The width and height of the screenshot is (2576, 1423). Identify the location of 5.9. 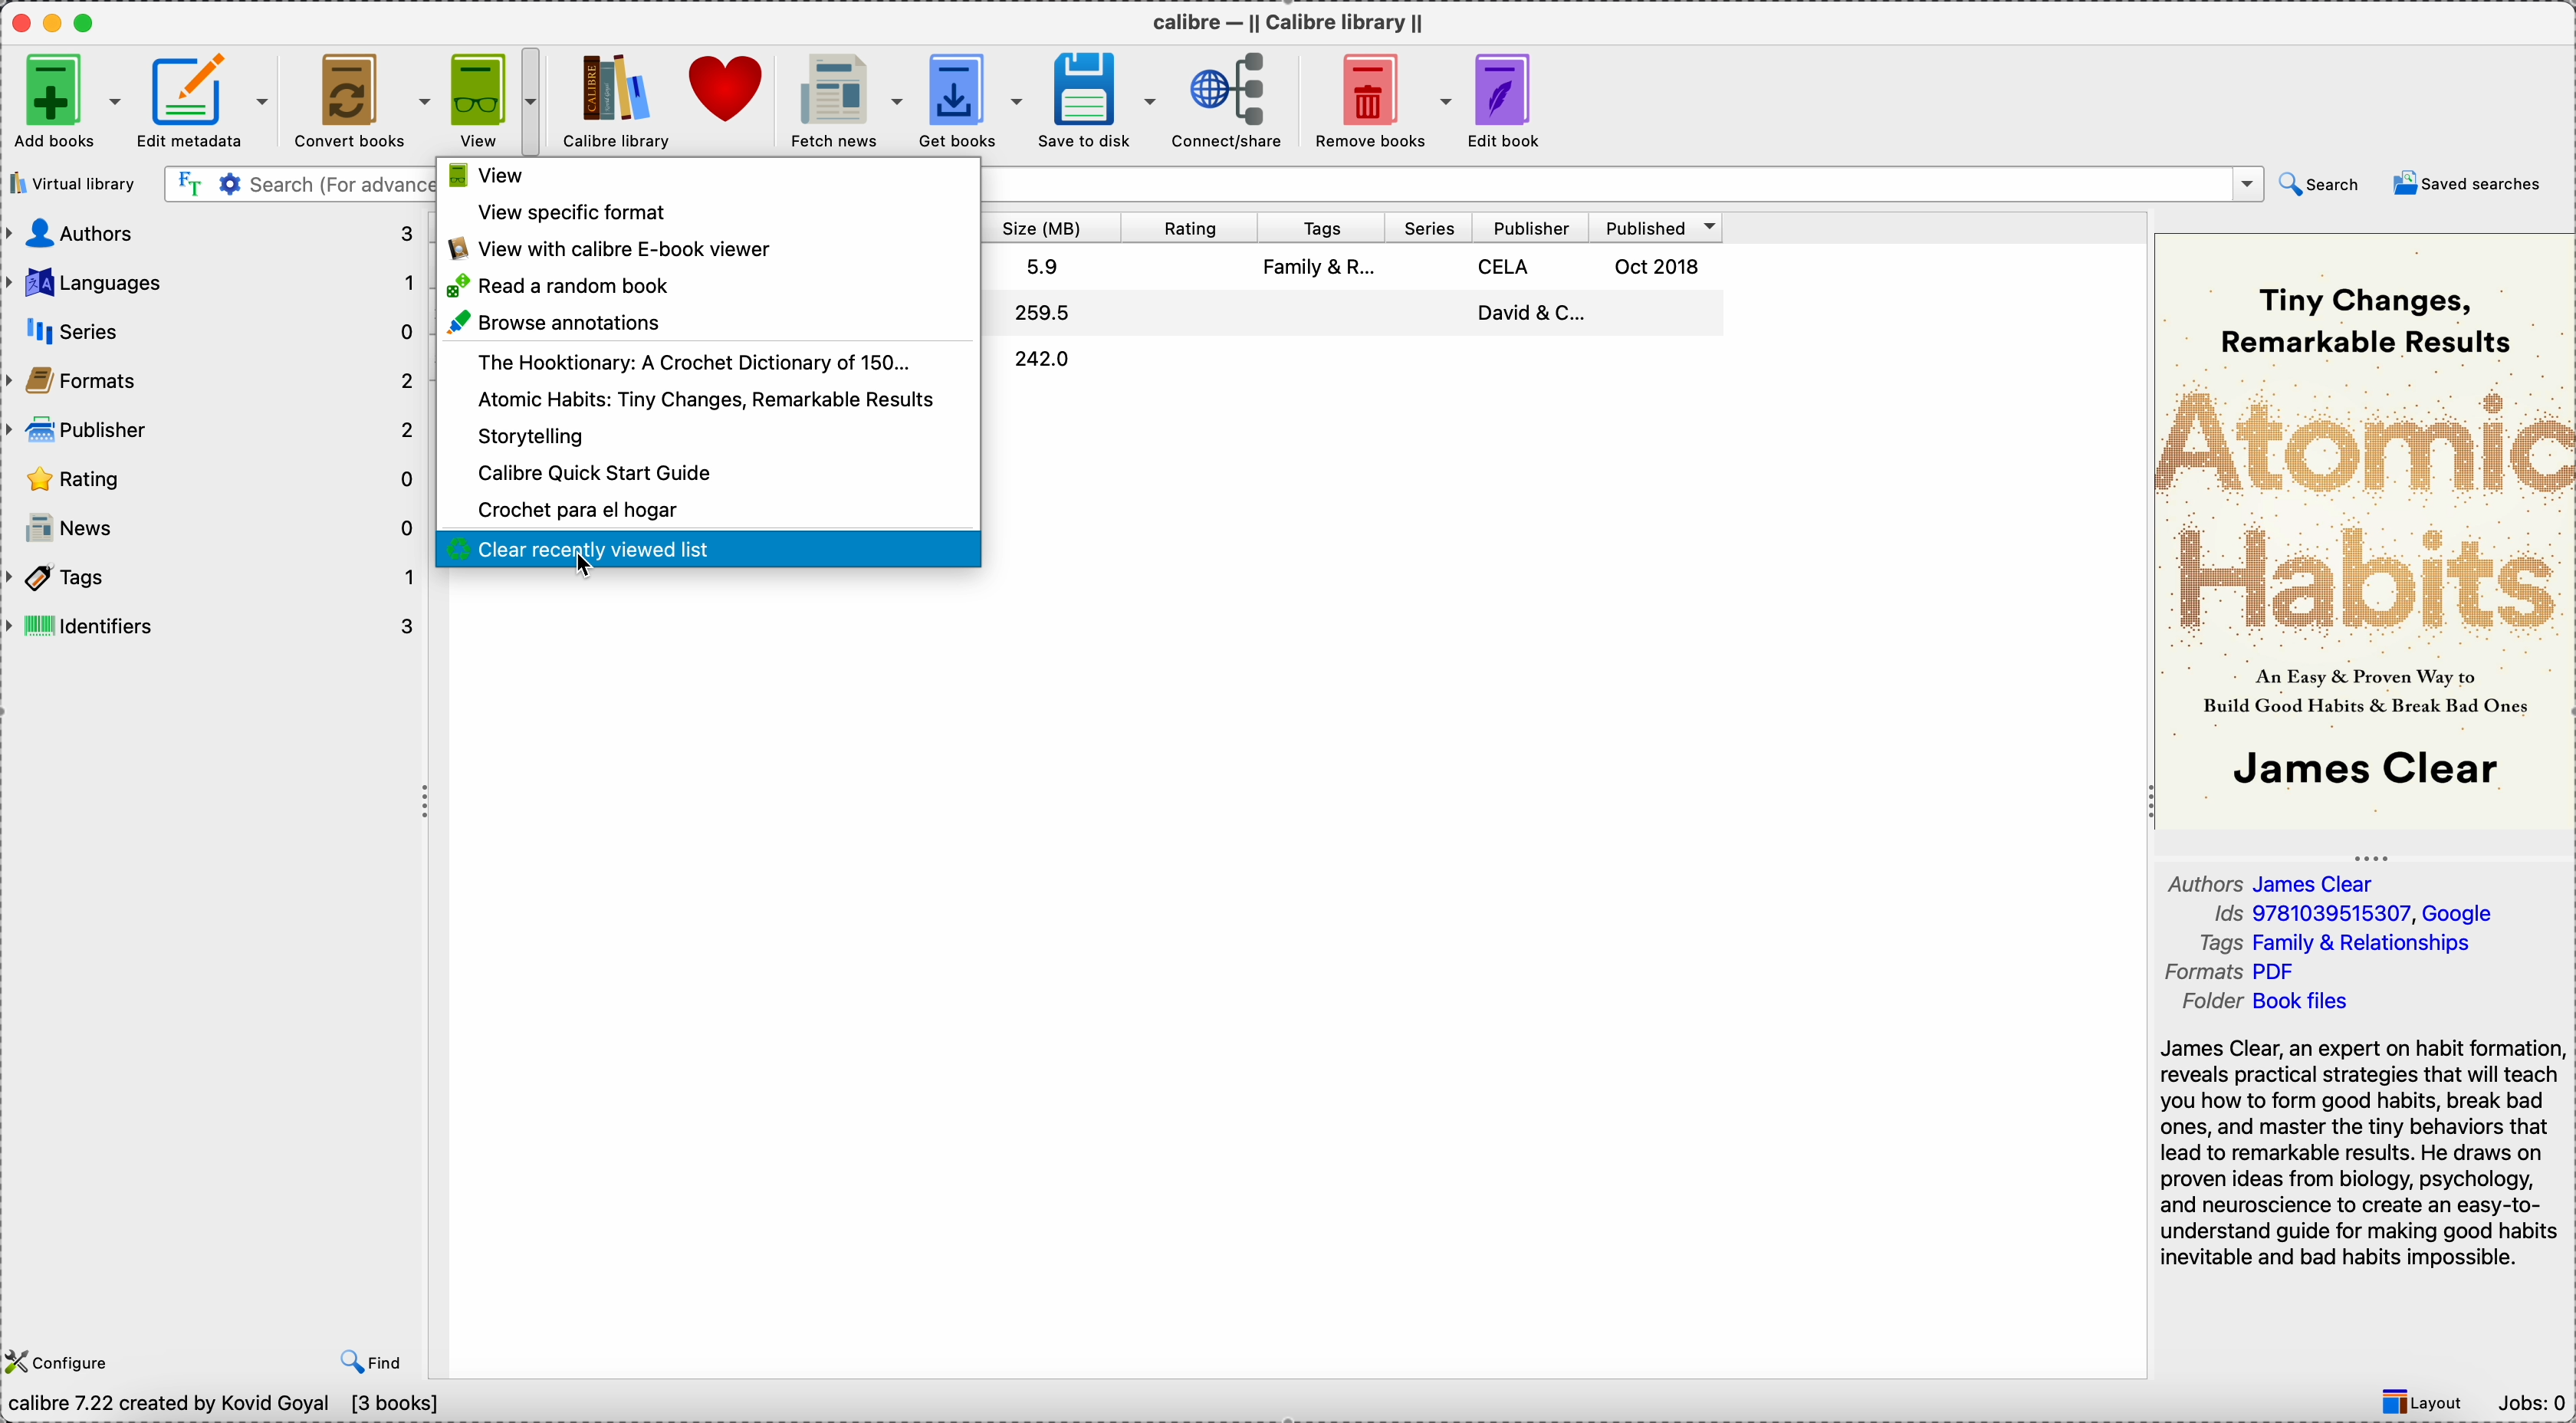
(1046, 266).